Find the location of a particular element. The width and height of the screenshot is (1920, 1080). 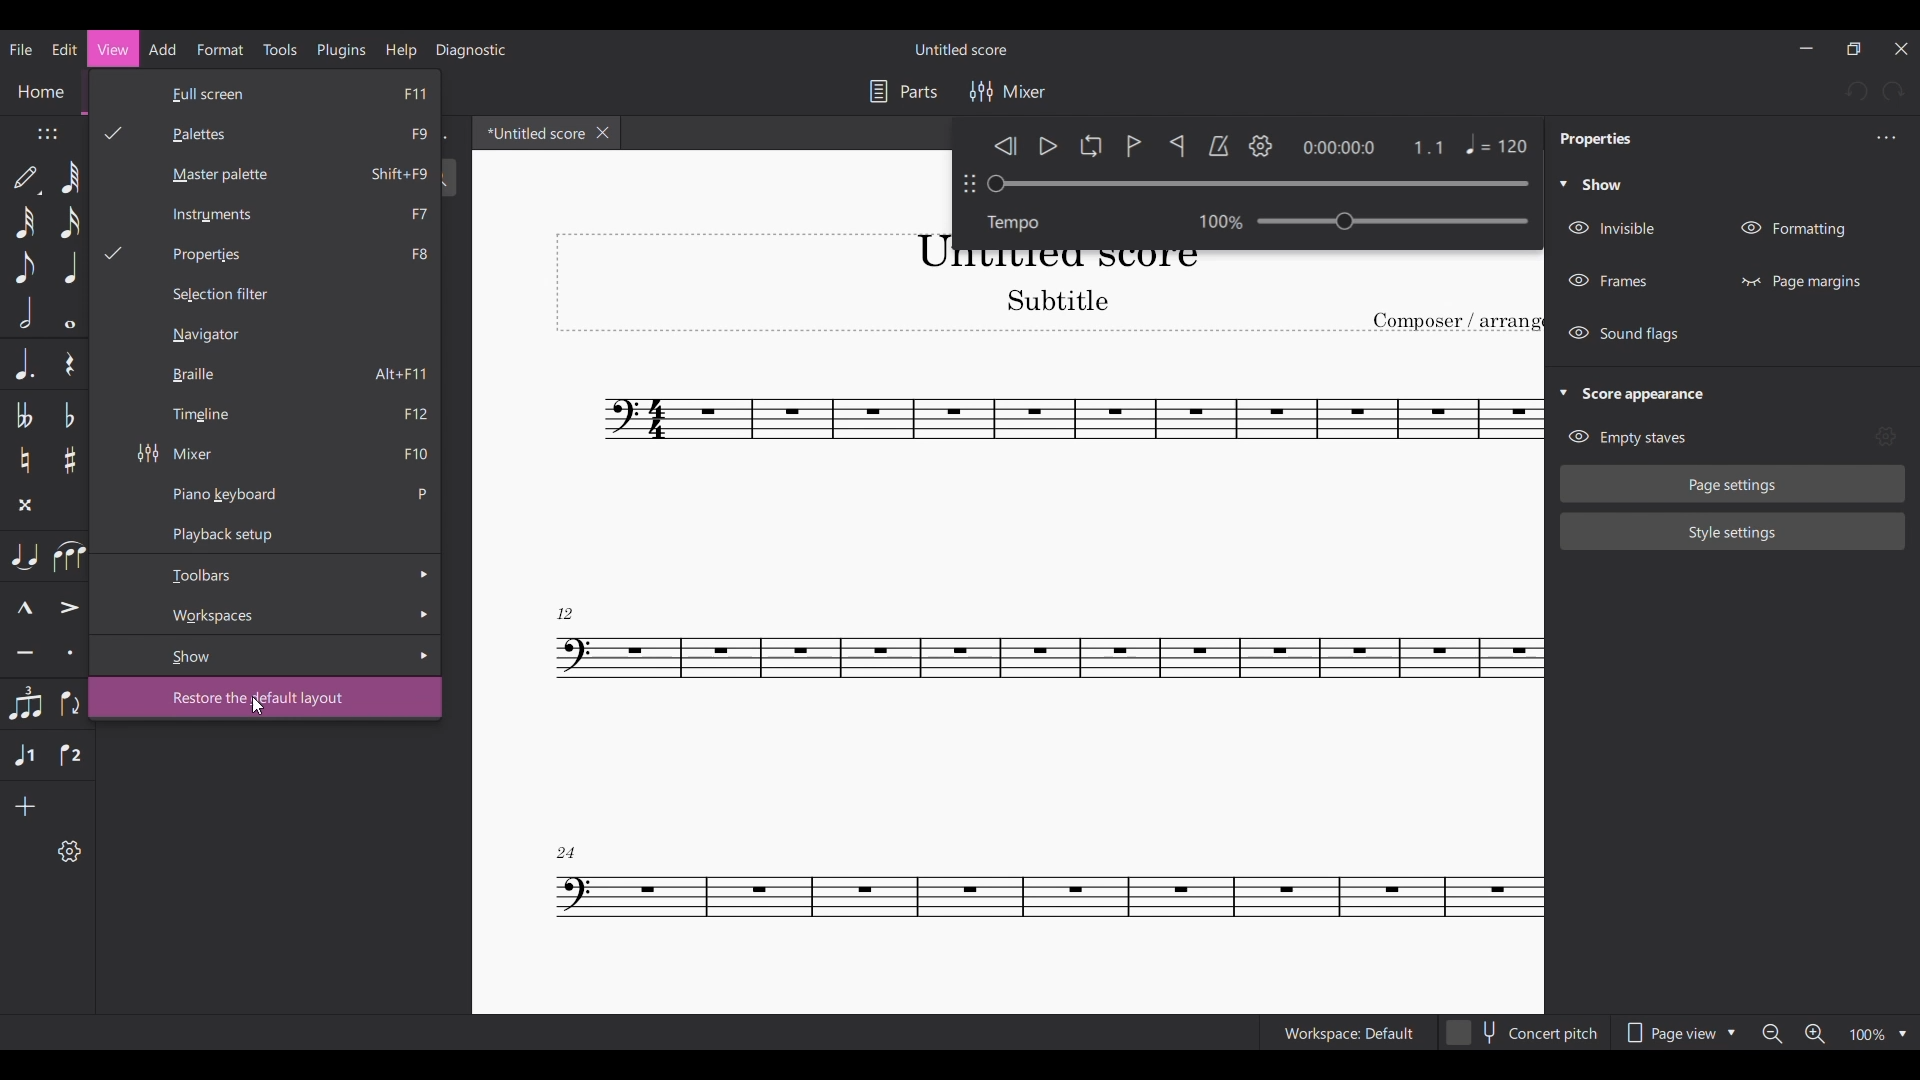

Restore the default layout is located at coordinates (279, 698).